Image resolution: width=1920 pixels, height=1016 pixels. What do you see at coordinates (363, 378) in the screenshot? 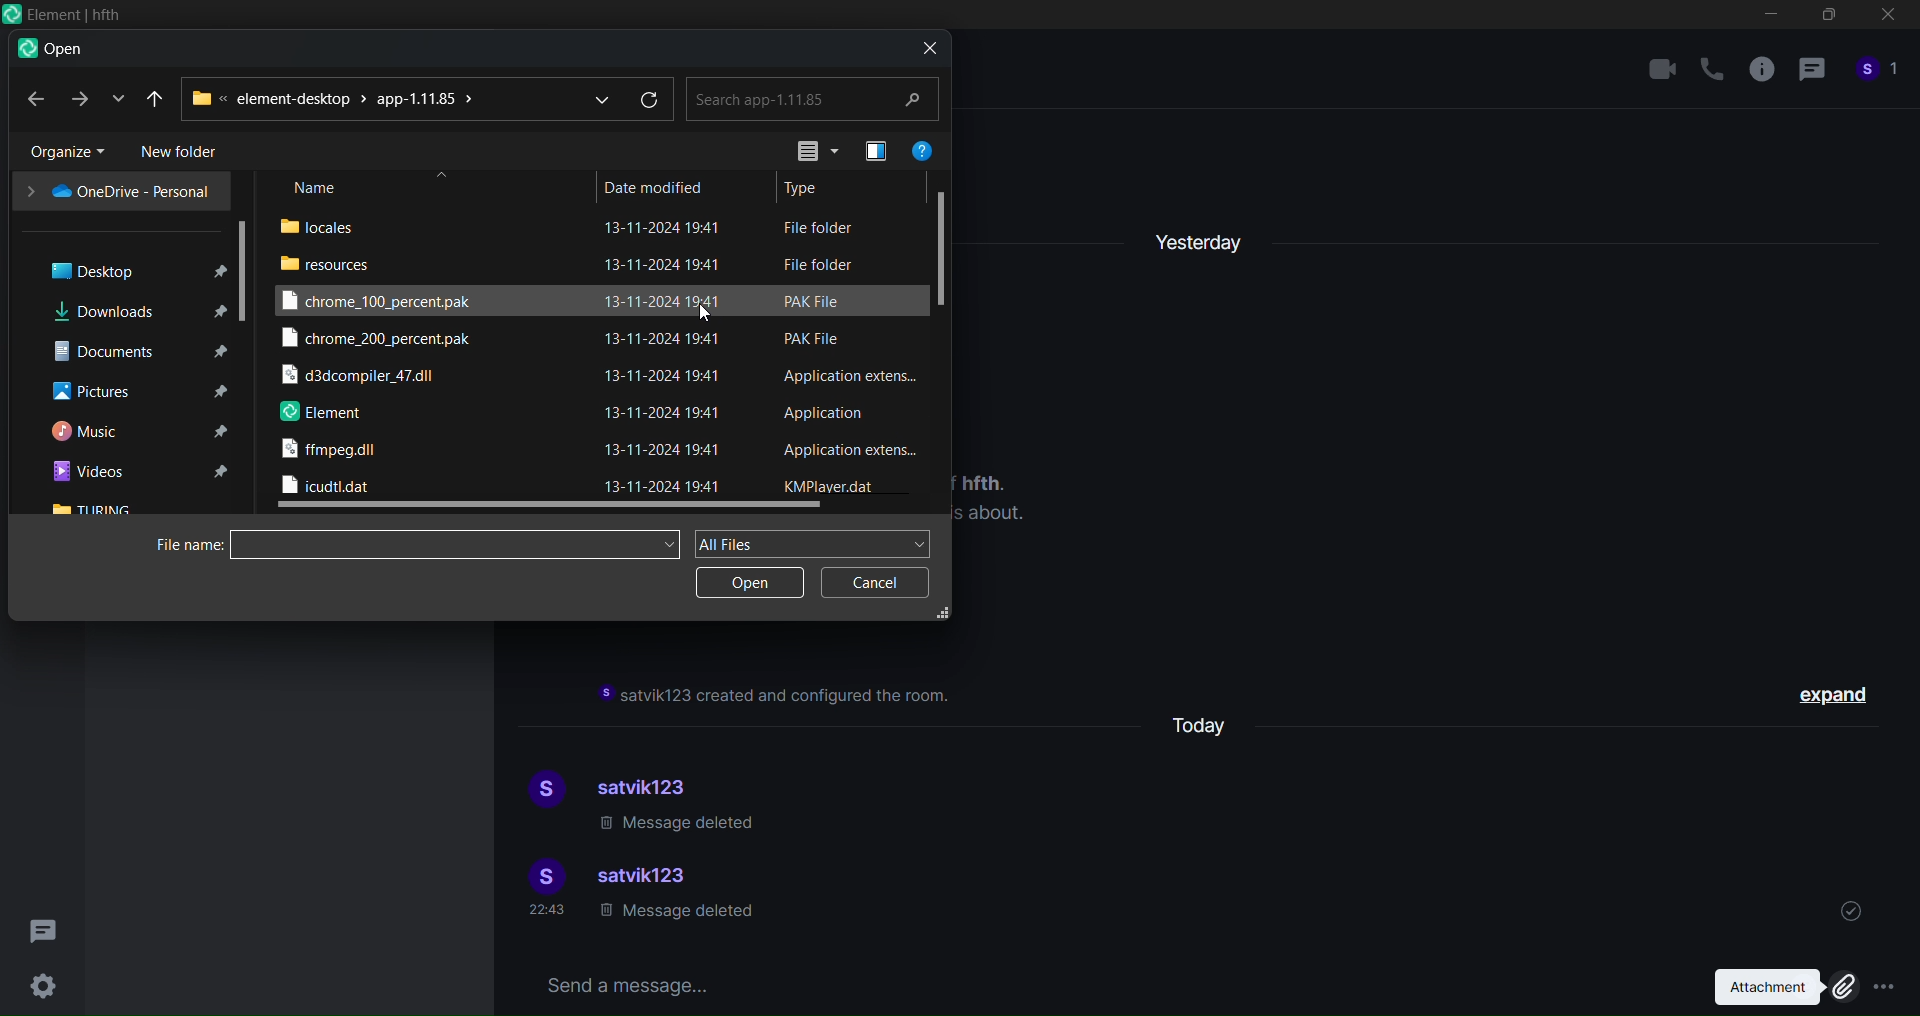
I see `d3 dll` at bounding box center [363, 378].